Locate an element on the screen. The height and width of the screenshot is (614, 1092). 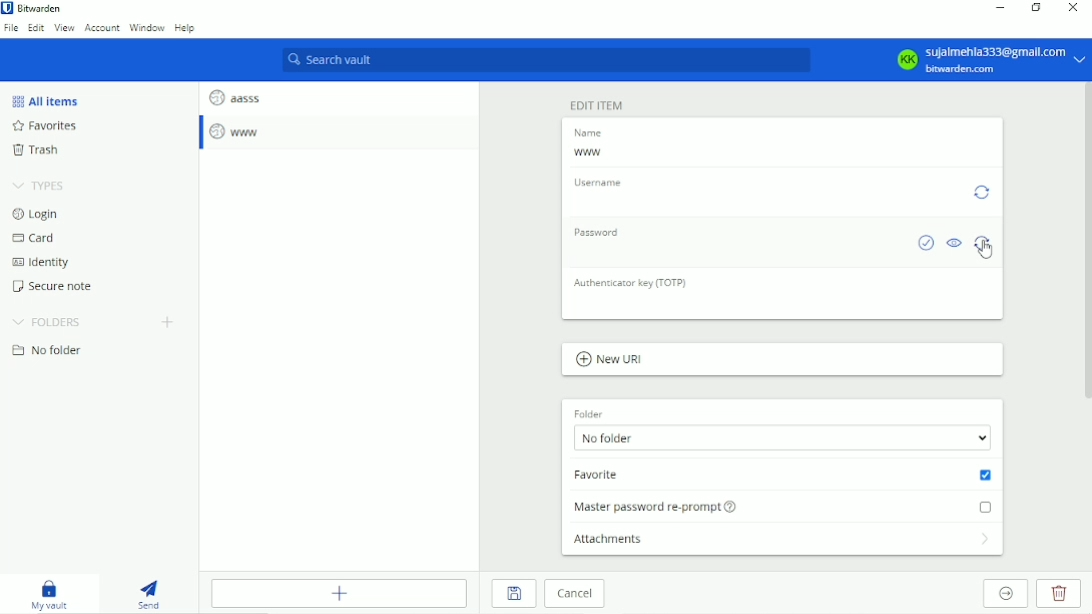
Authenticator key is located at coordinates (632, 282).